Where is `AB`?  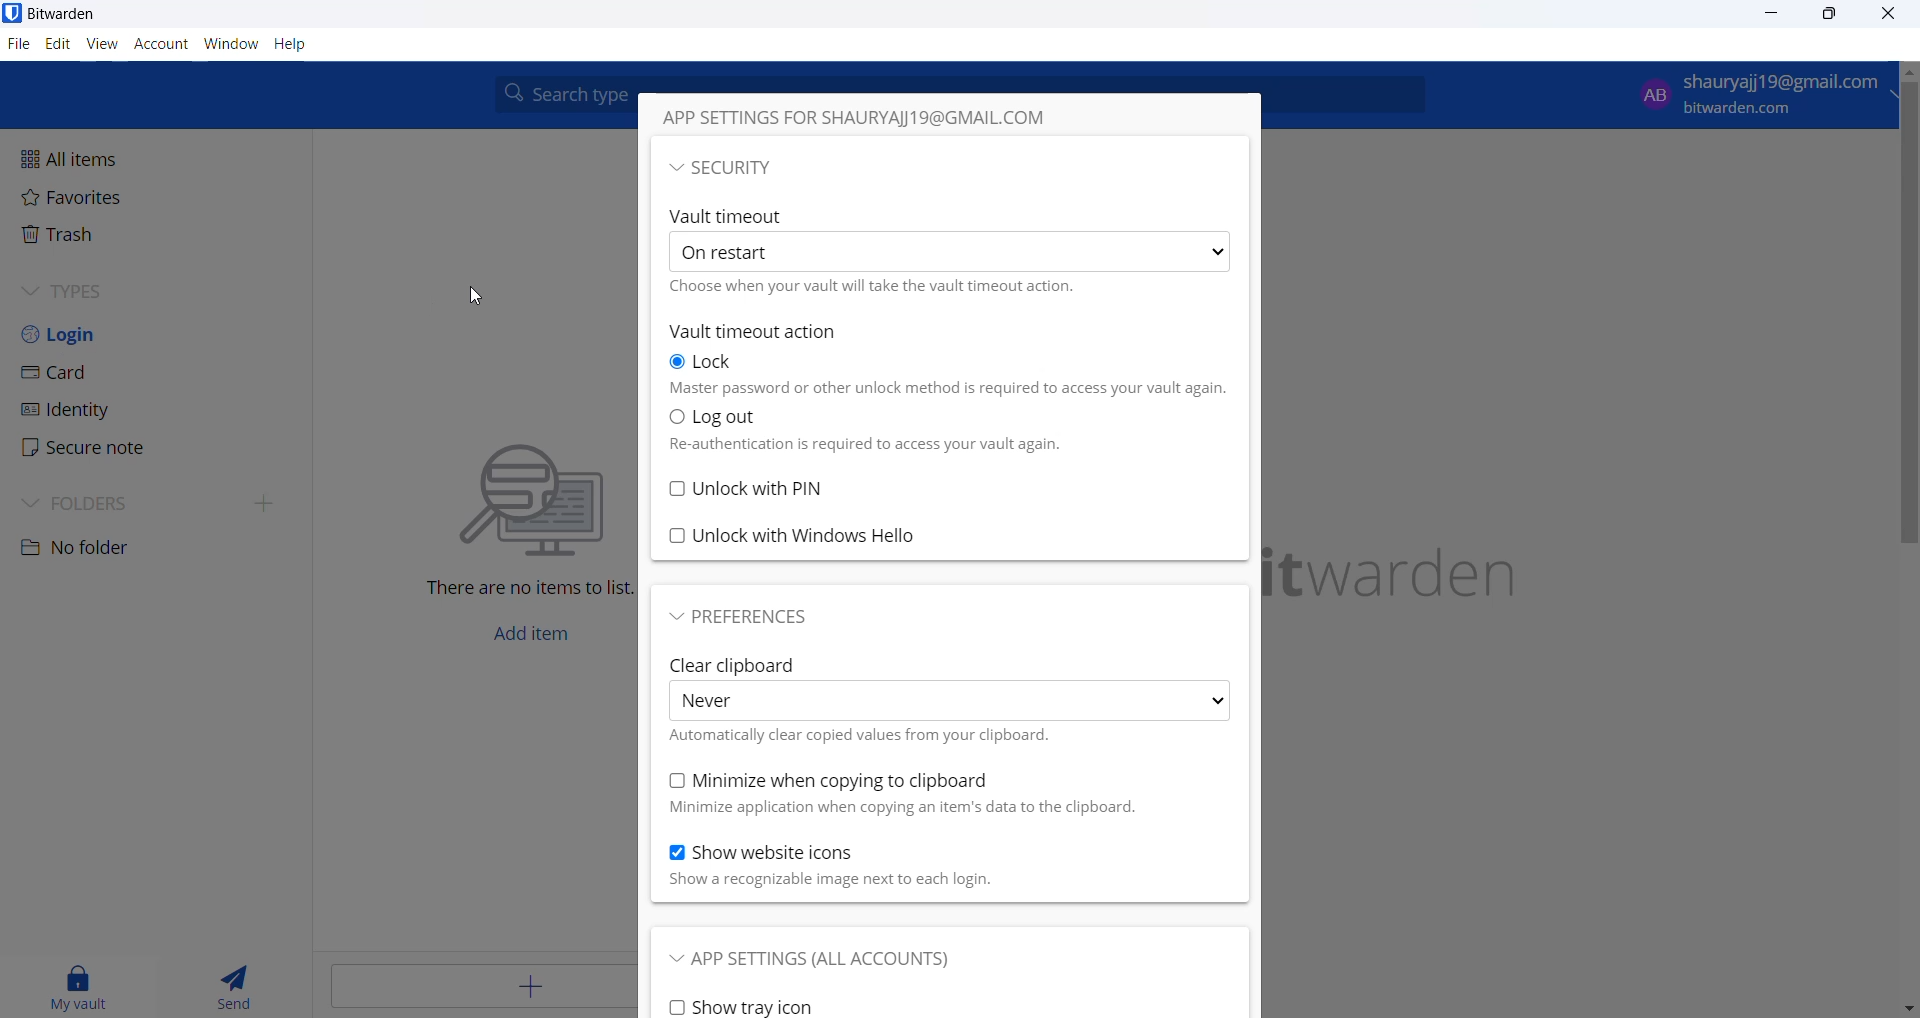
AB is located at coordinates (1649, 93).